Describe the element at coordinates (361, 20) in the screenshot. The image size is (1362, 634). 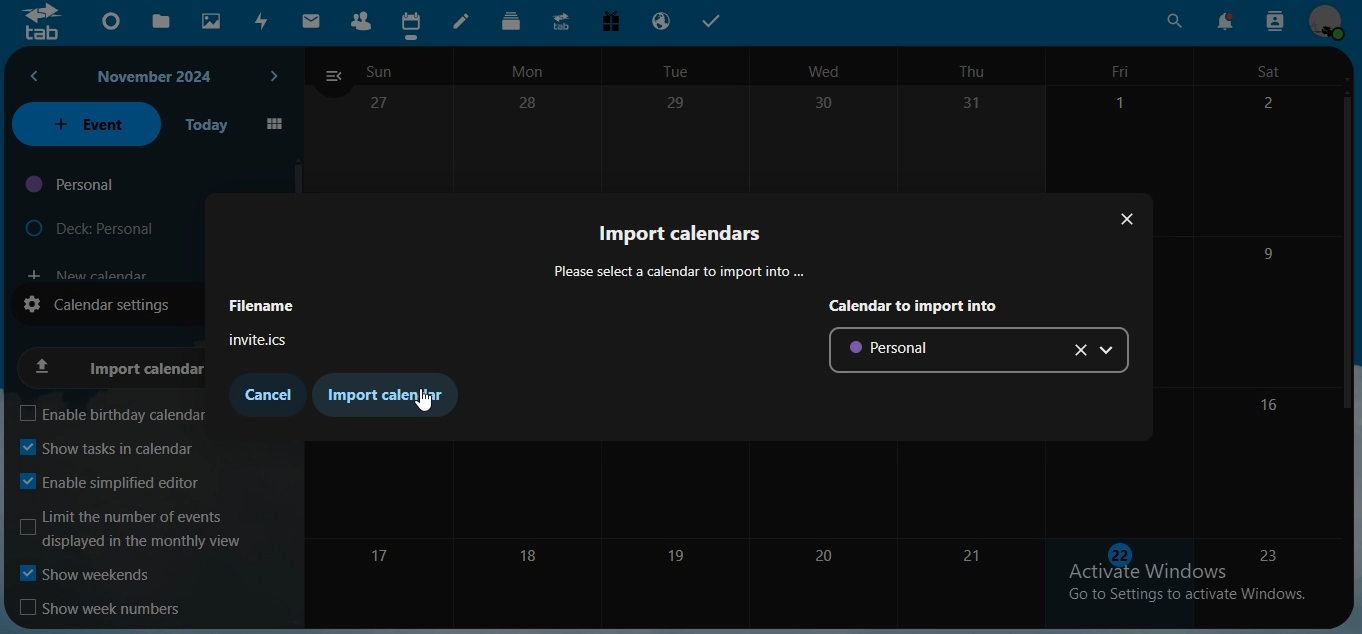
I see `contacts` at that location.